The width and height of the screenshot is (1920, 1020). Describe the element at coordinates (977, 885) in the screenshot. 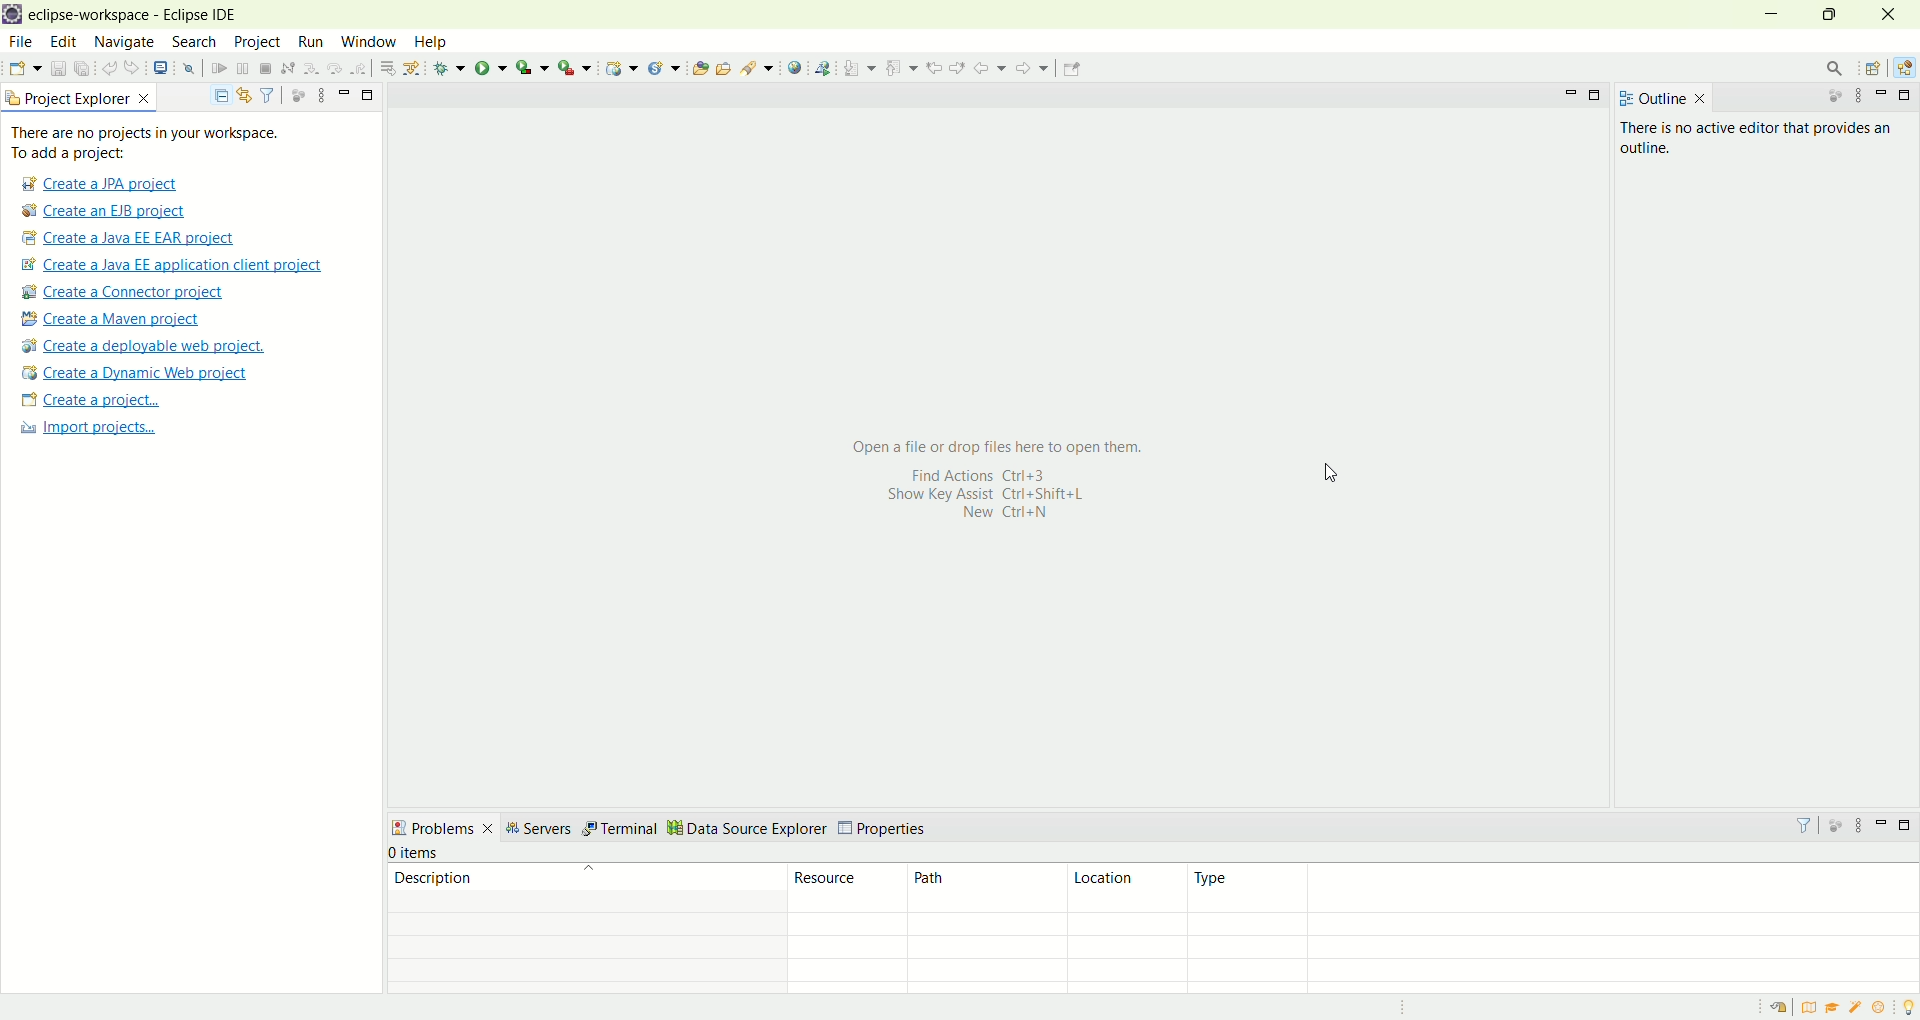

I see `path` at that location.